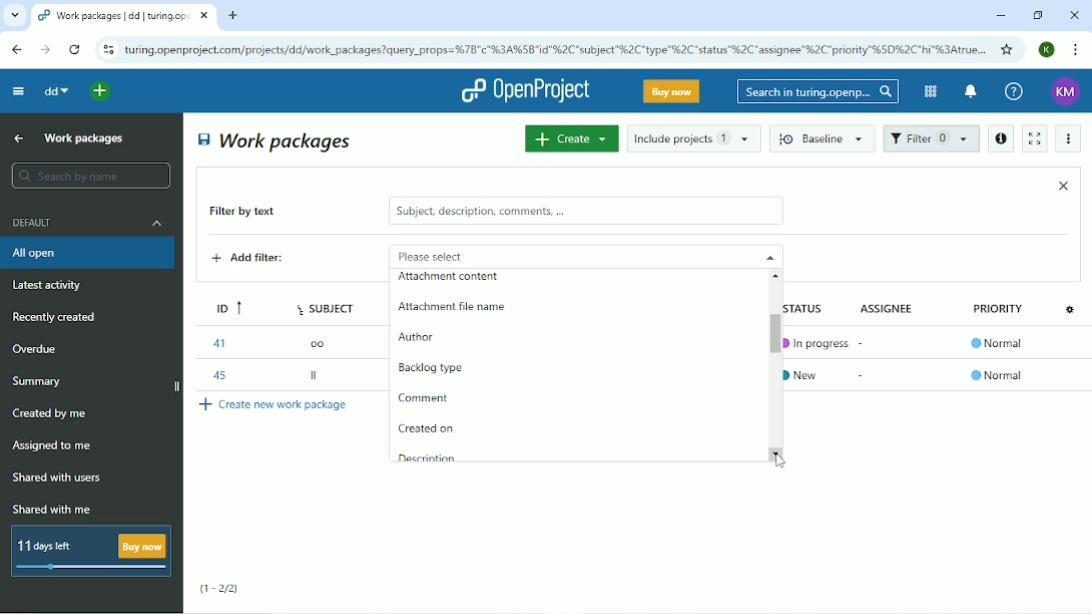 The height and width of the screenshot is (614, 1092). I want to click on Status, so click(814, 307).